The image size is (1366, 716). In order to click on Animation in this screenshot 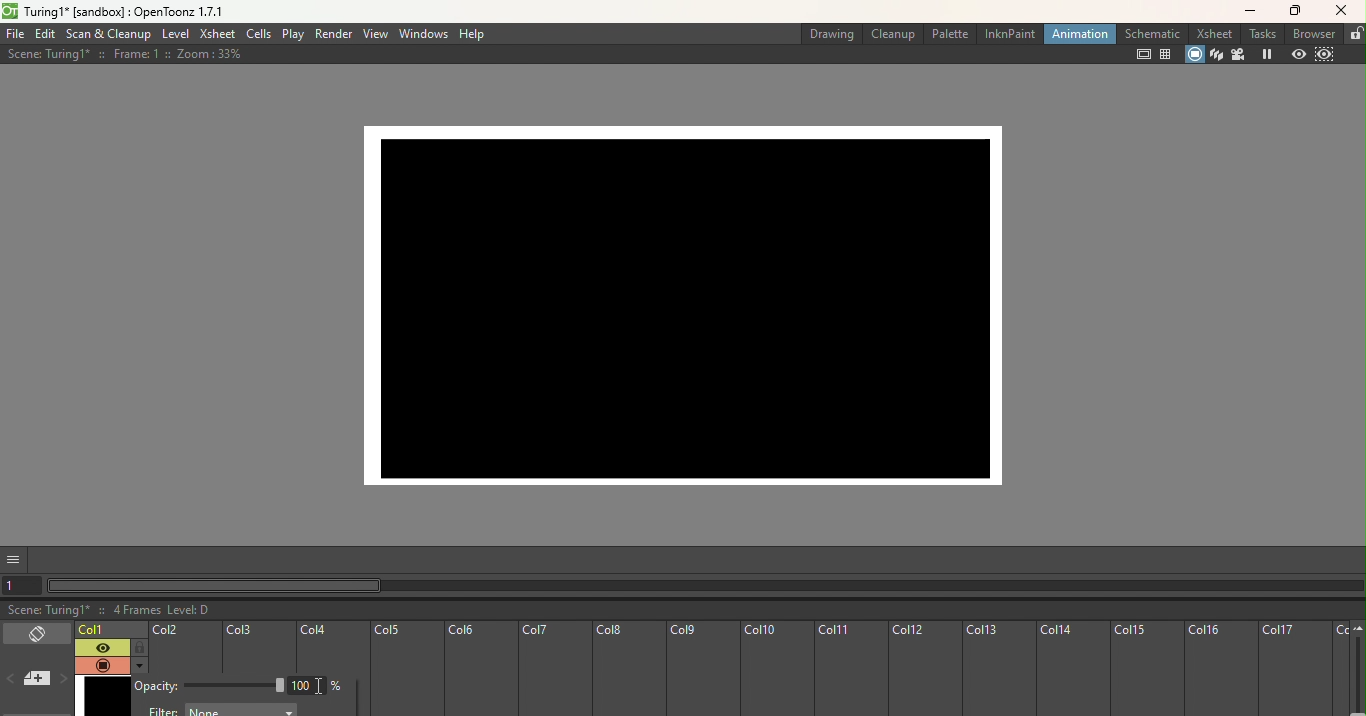, I will do `click(1075, 34)`.